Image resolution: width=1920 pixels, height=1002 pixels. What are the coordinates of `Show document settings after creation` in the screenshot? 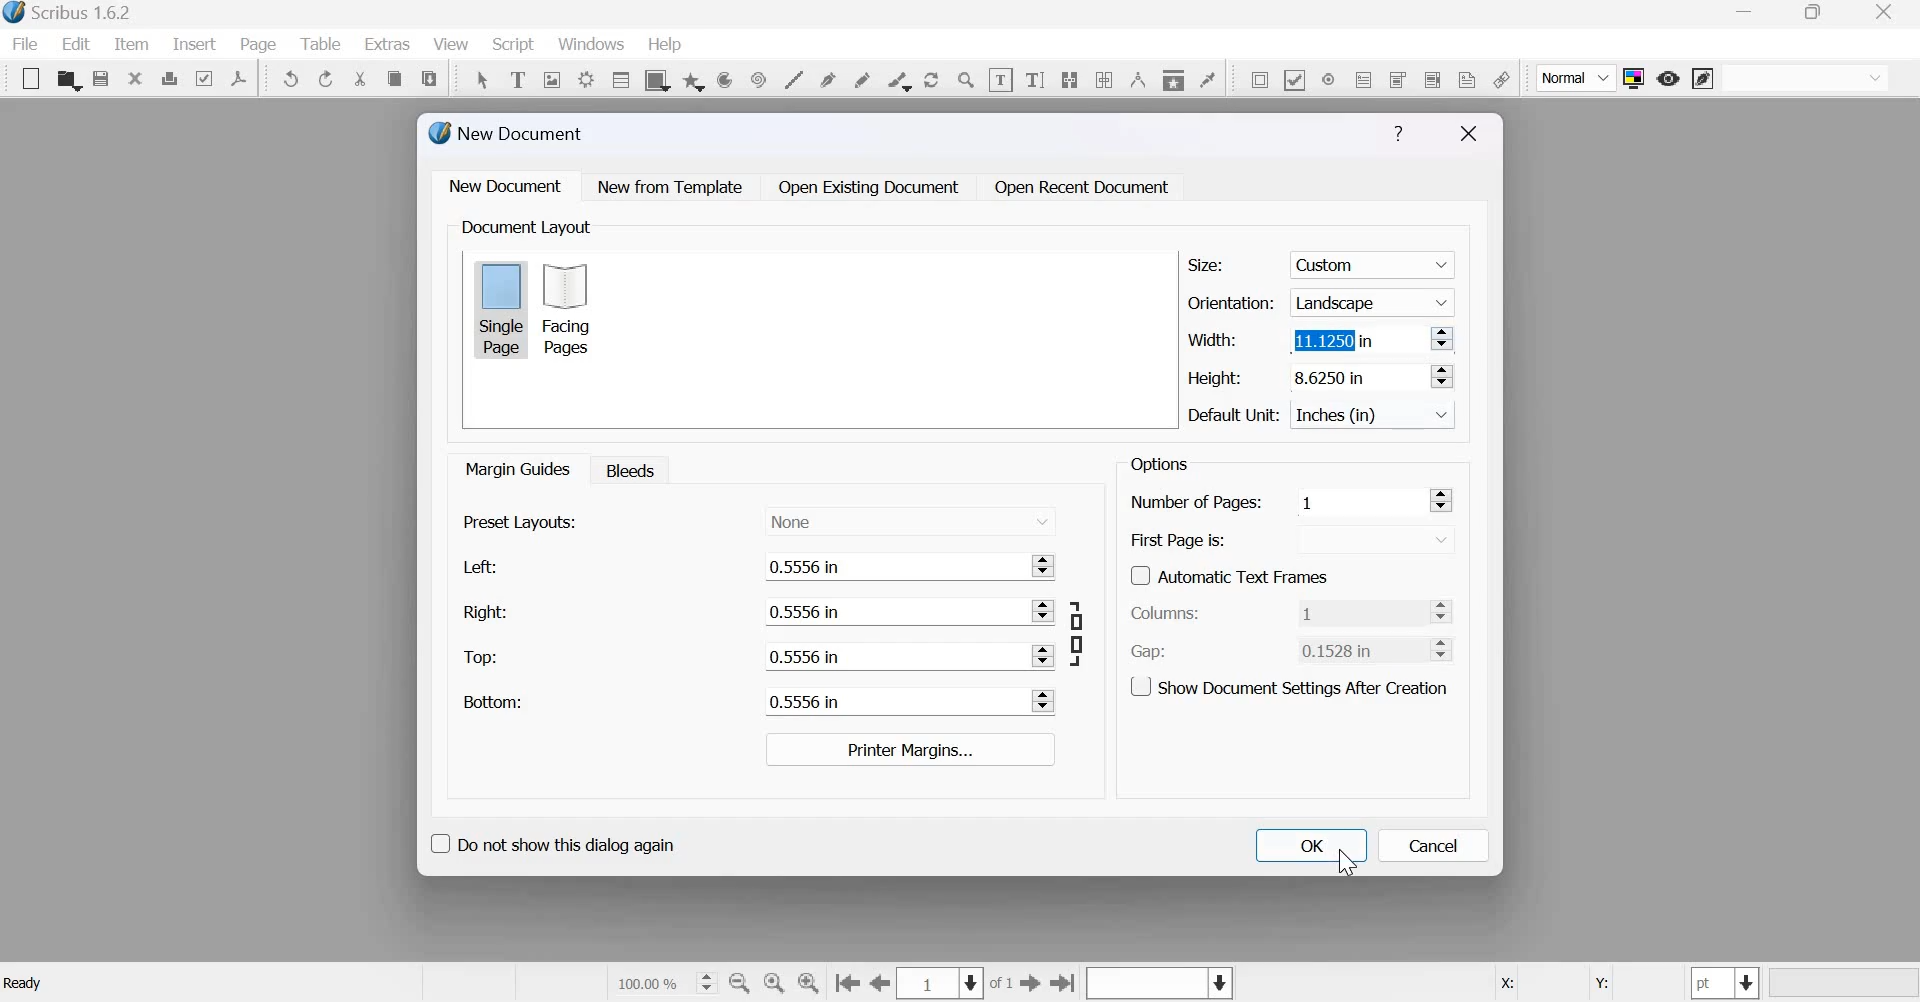 It's located at (1289, 685).